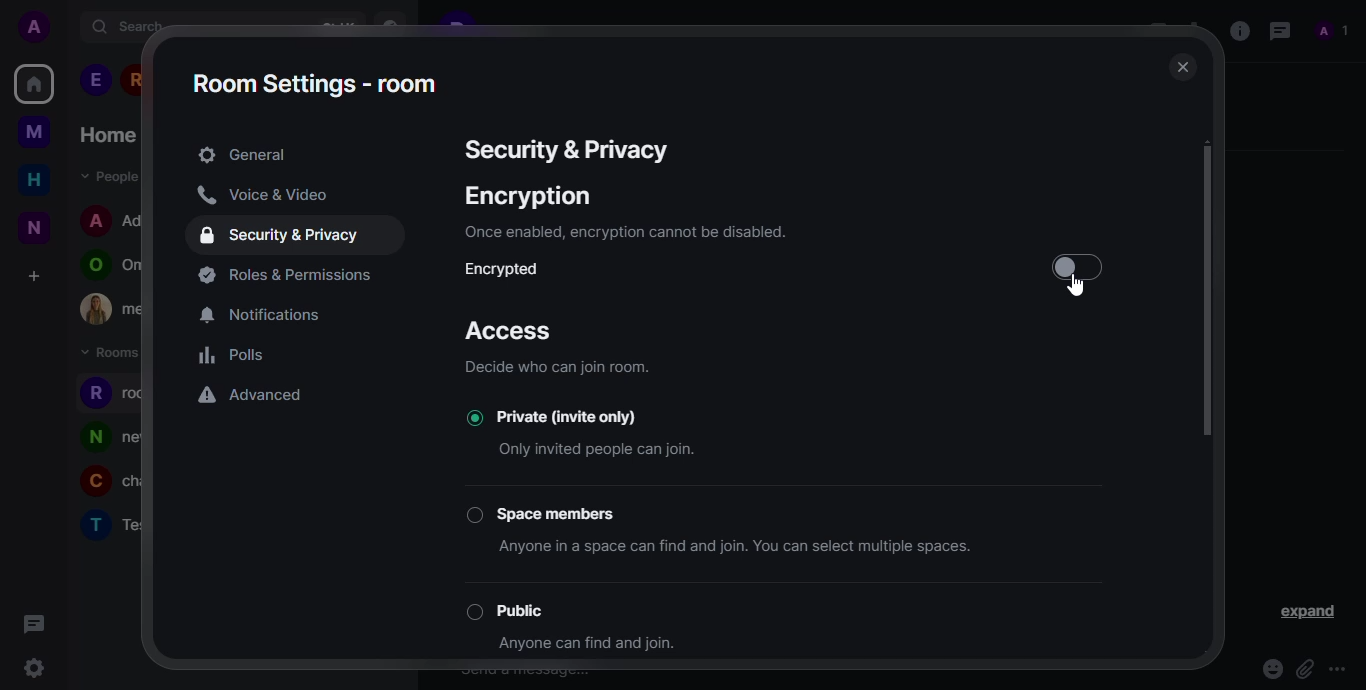  I want to click on access, so click(508, 330).